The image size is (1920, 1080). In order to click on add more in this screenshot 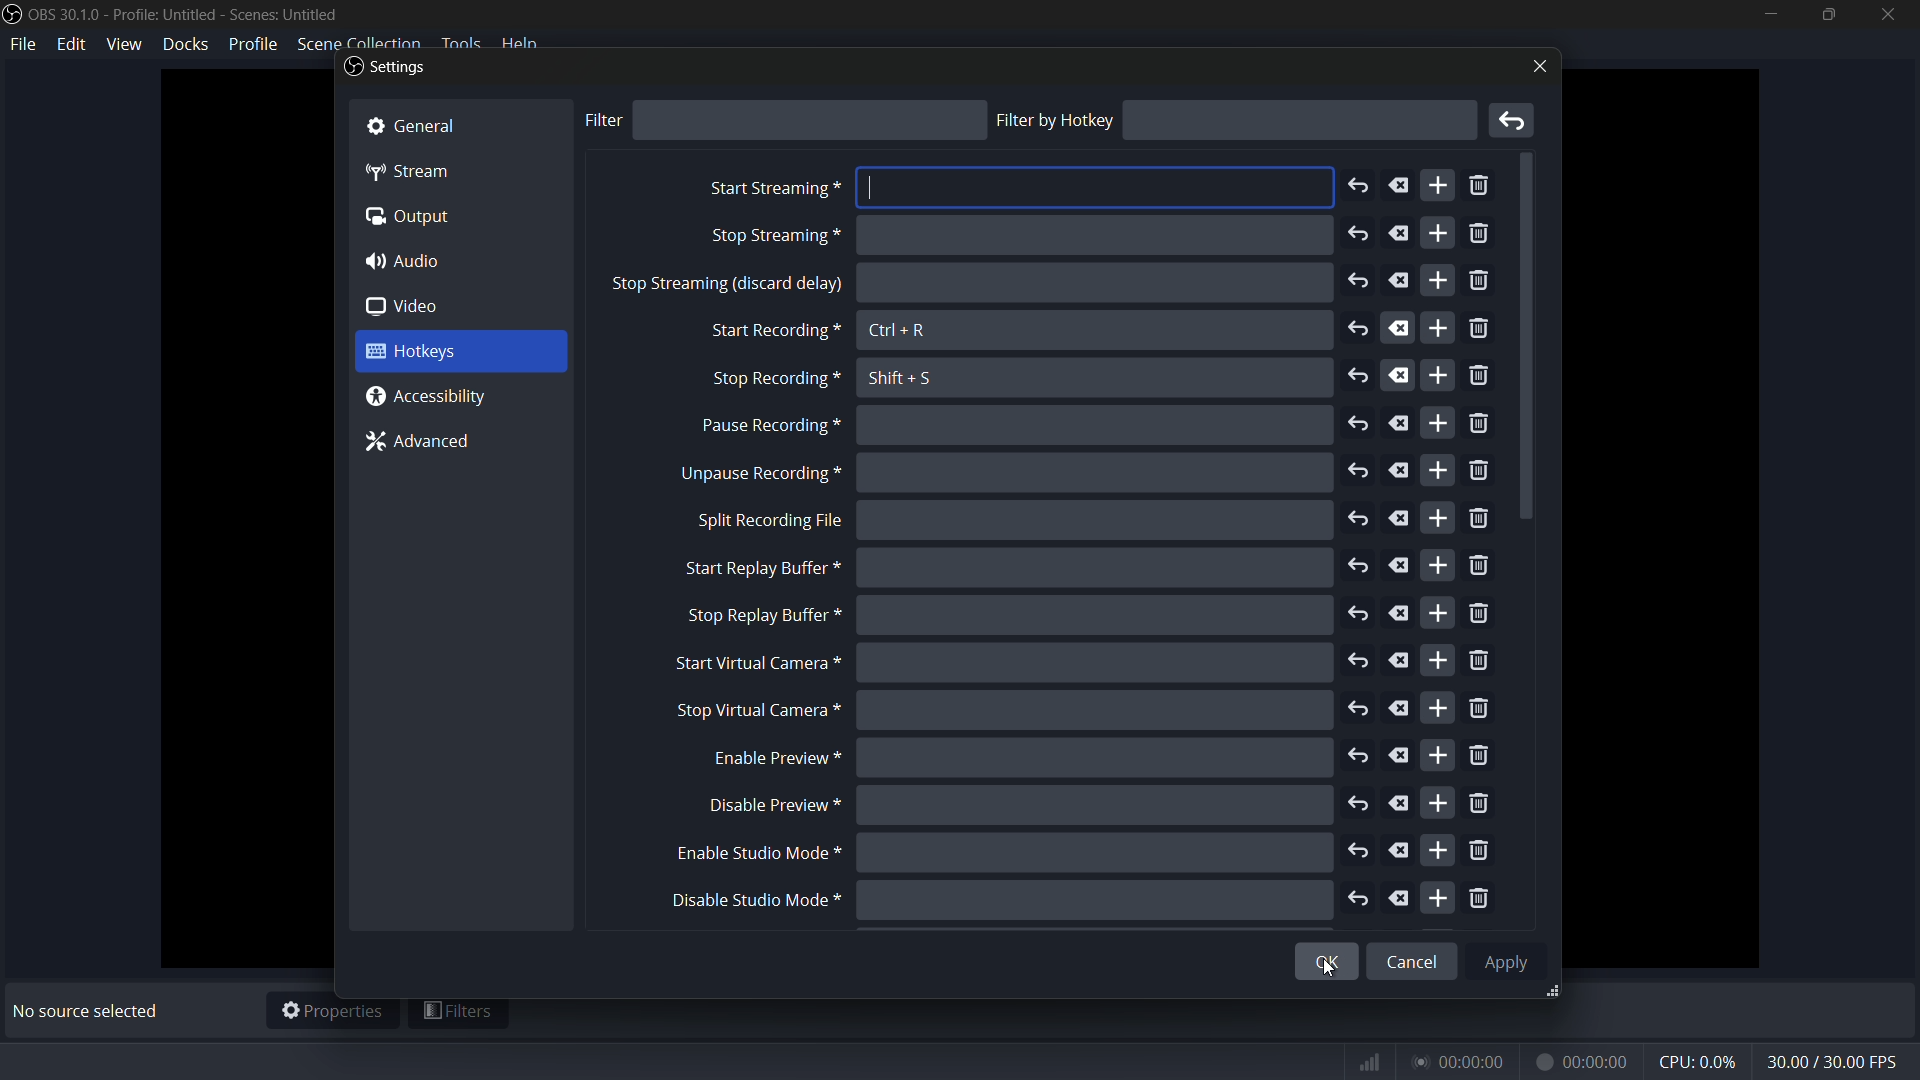, I will do `click(1440, 329)`.